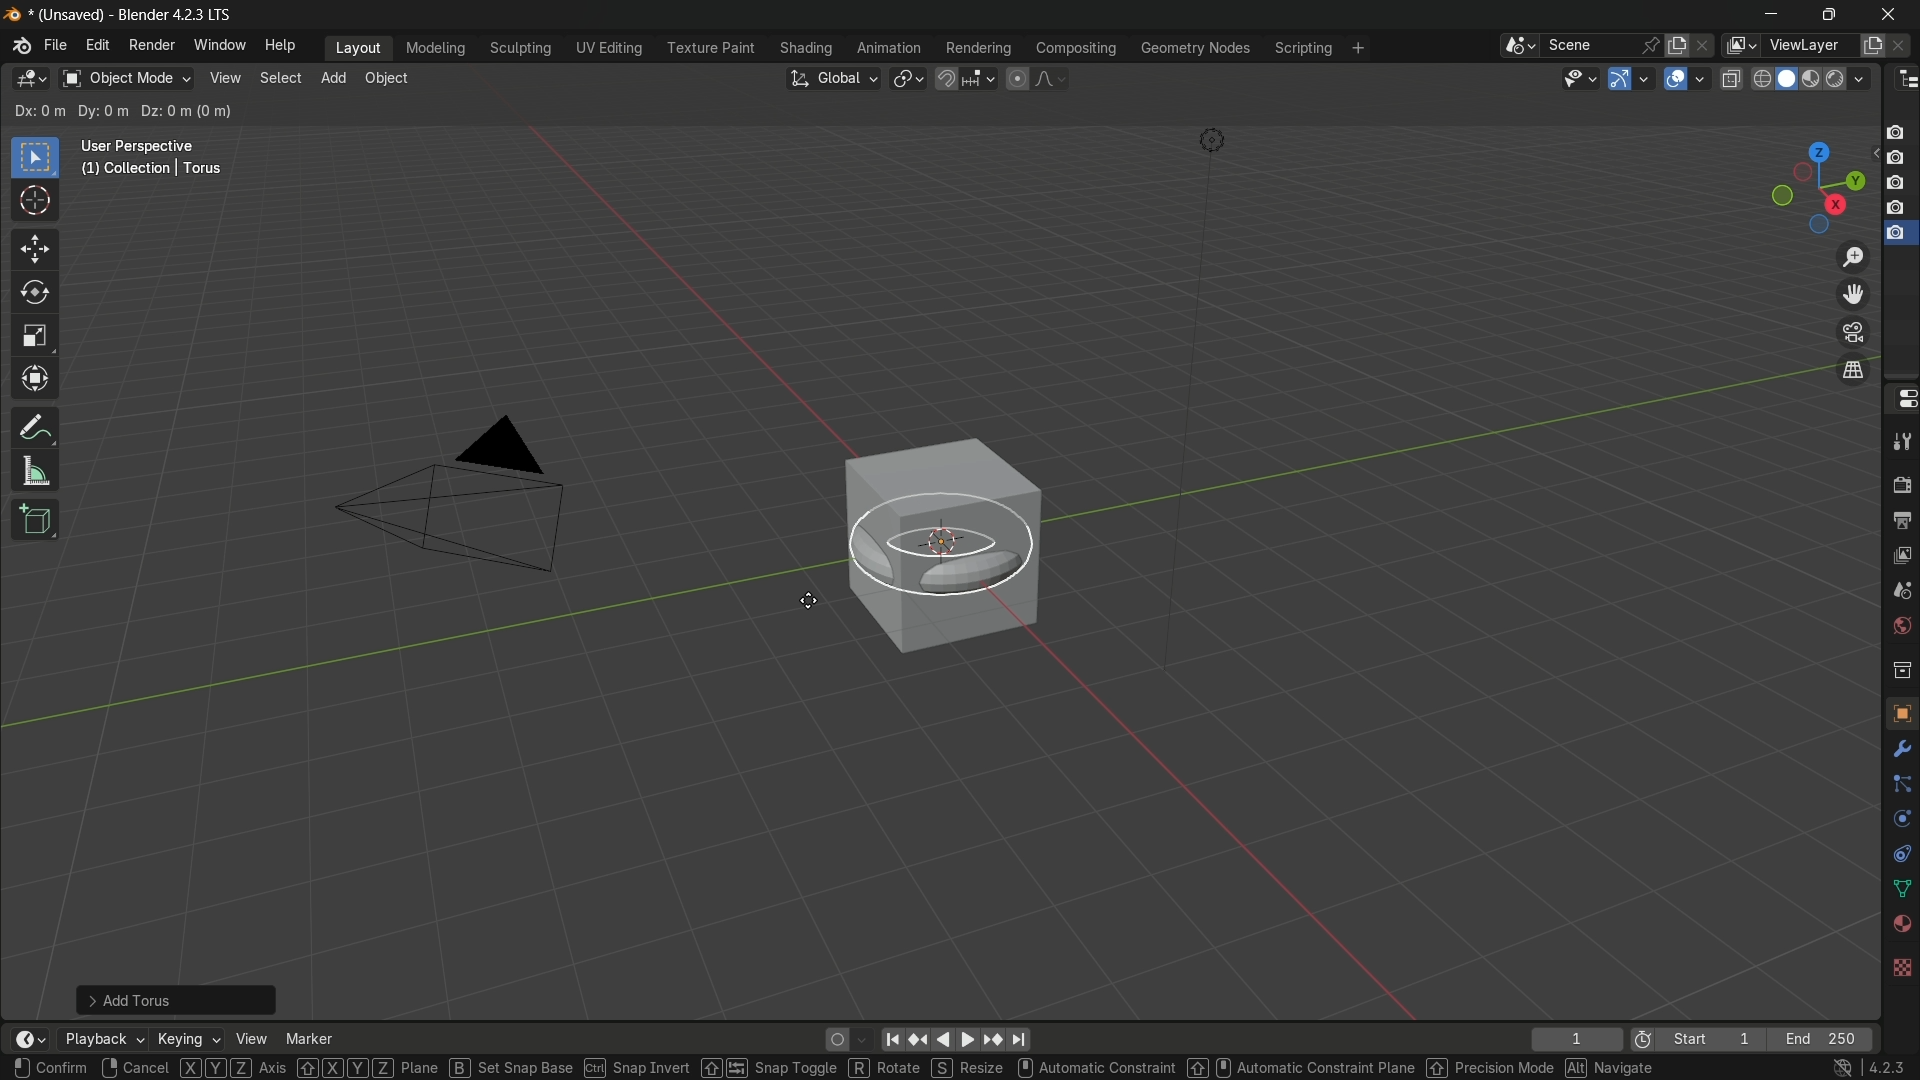 The width and height of the screenshot is (1920, 1080). I want to click on 3D viewport, so click(30, 79).